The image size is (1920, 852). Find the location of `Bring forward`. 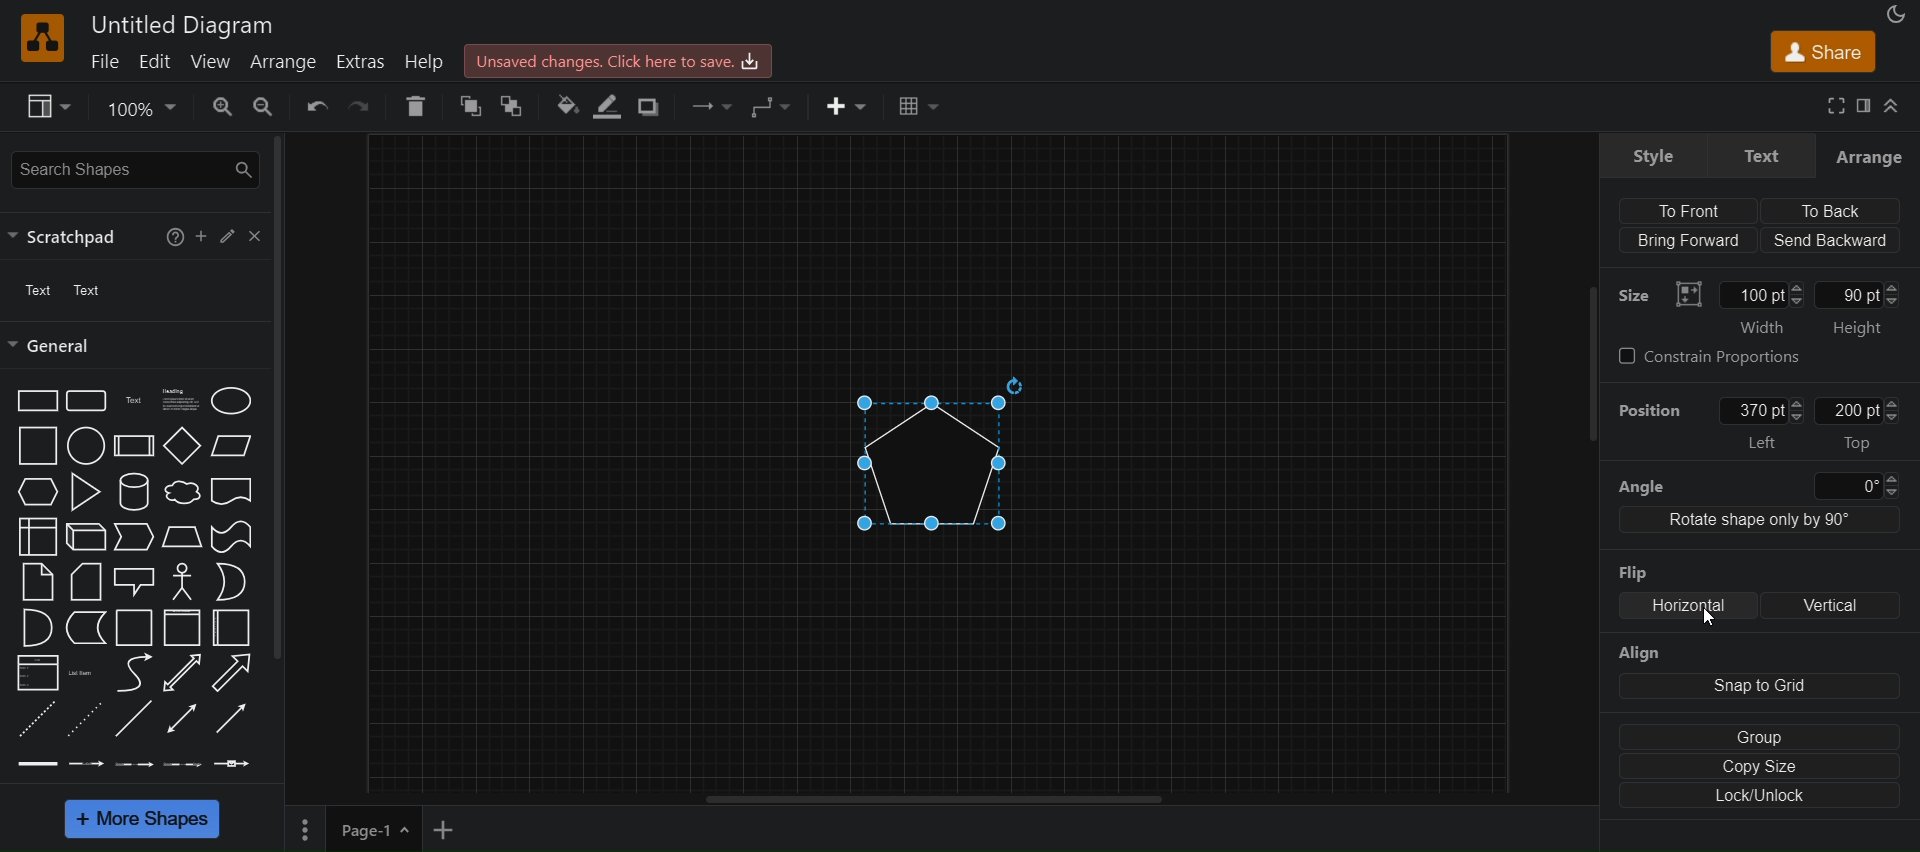

Bring forward is located at coordinates (1688, 240).